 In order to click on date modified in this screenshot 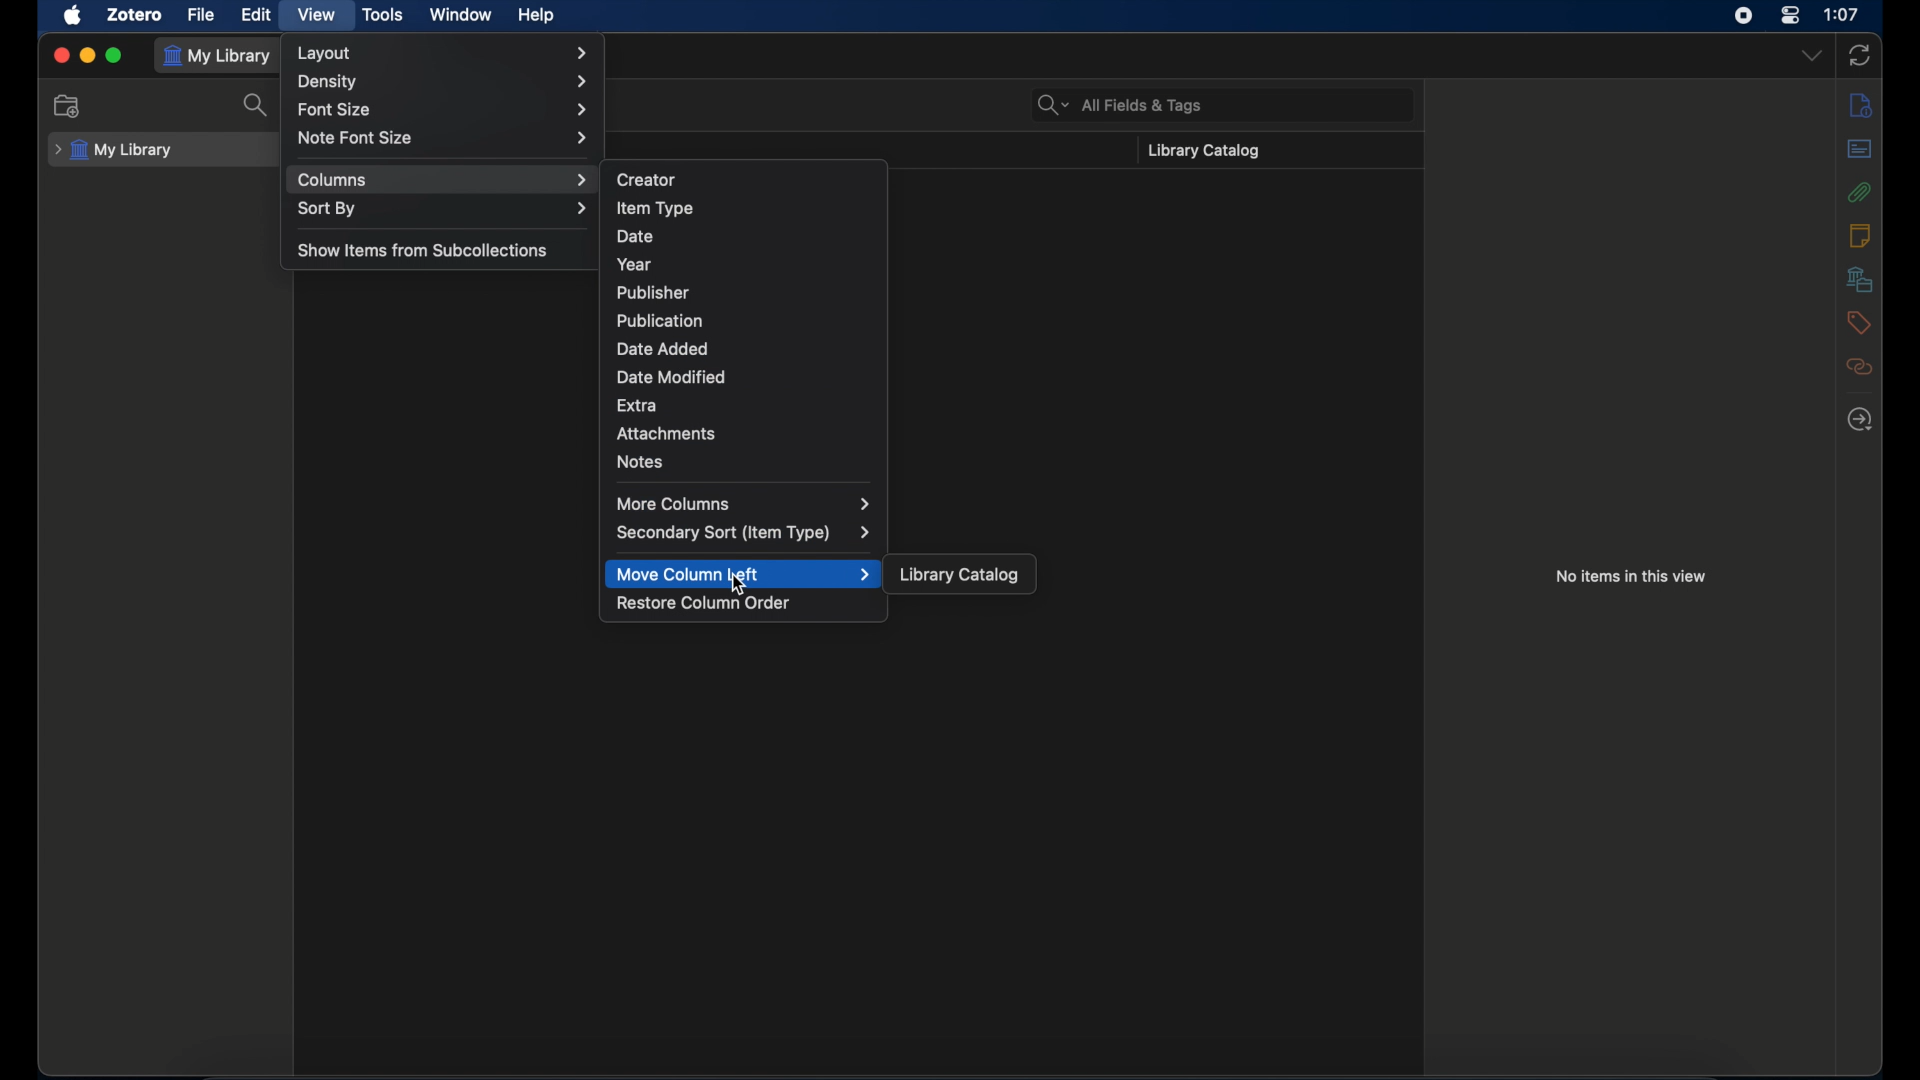, I will do `click(671, 377)`.